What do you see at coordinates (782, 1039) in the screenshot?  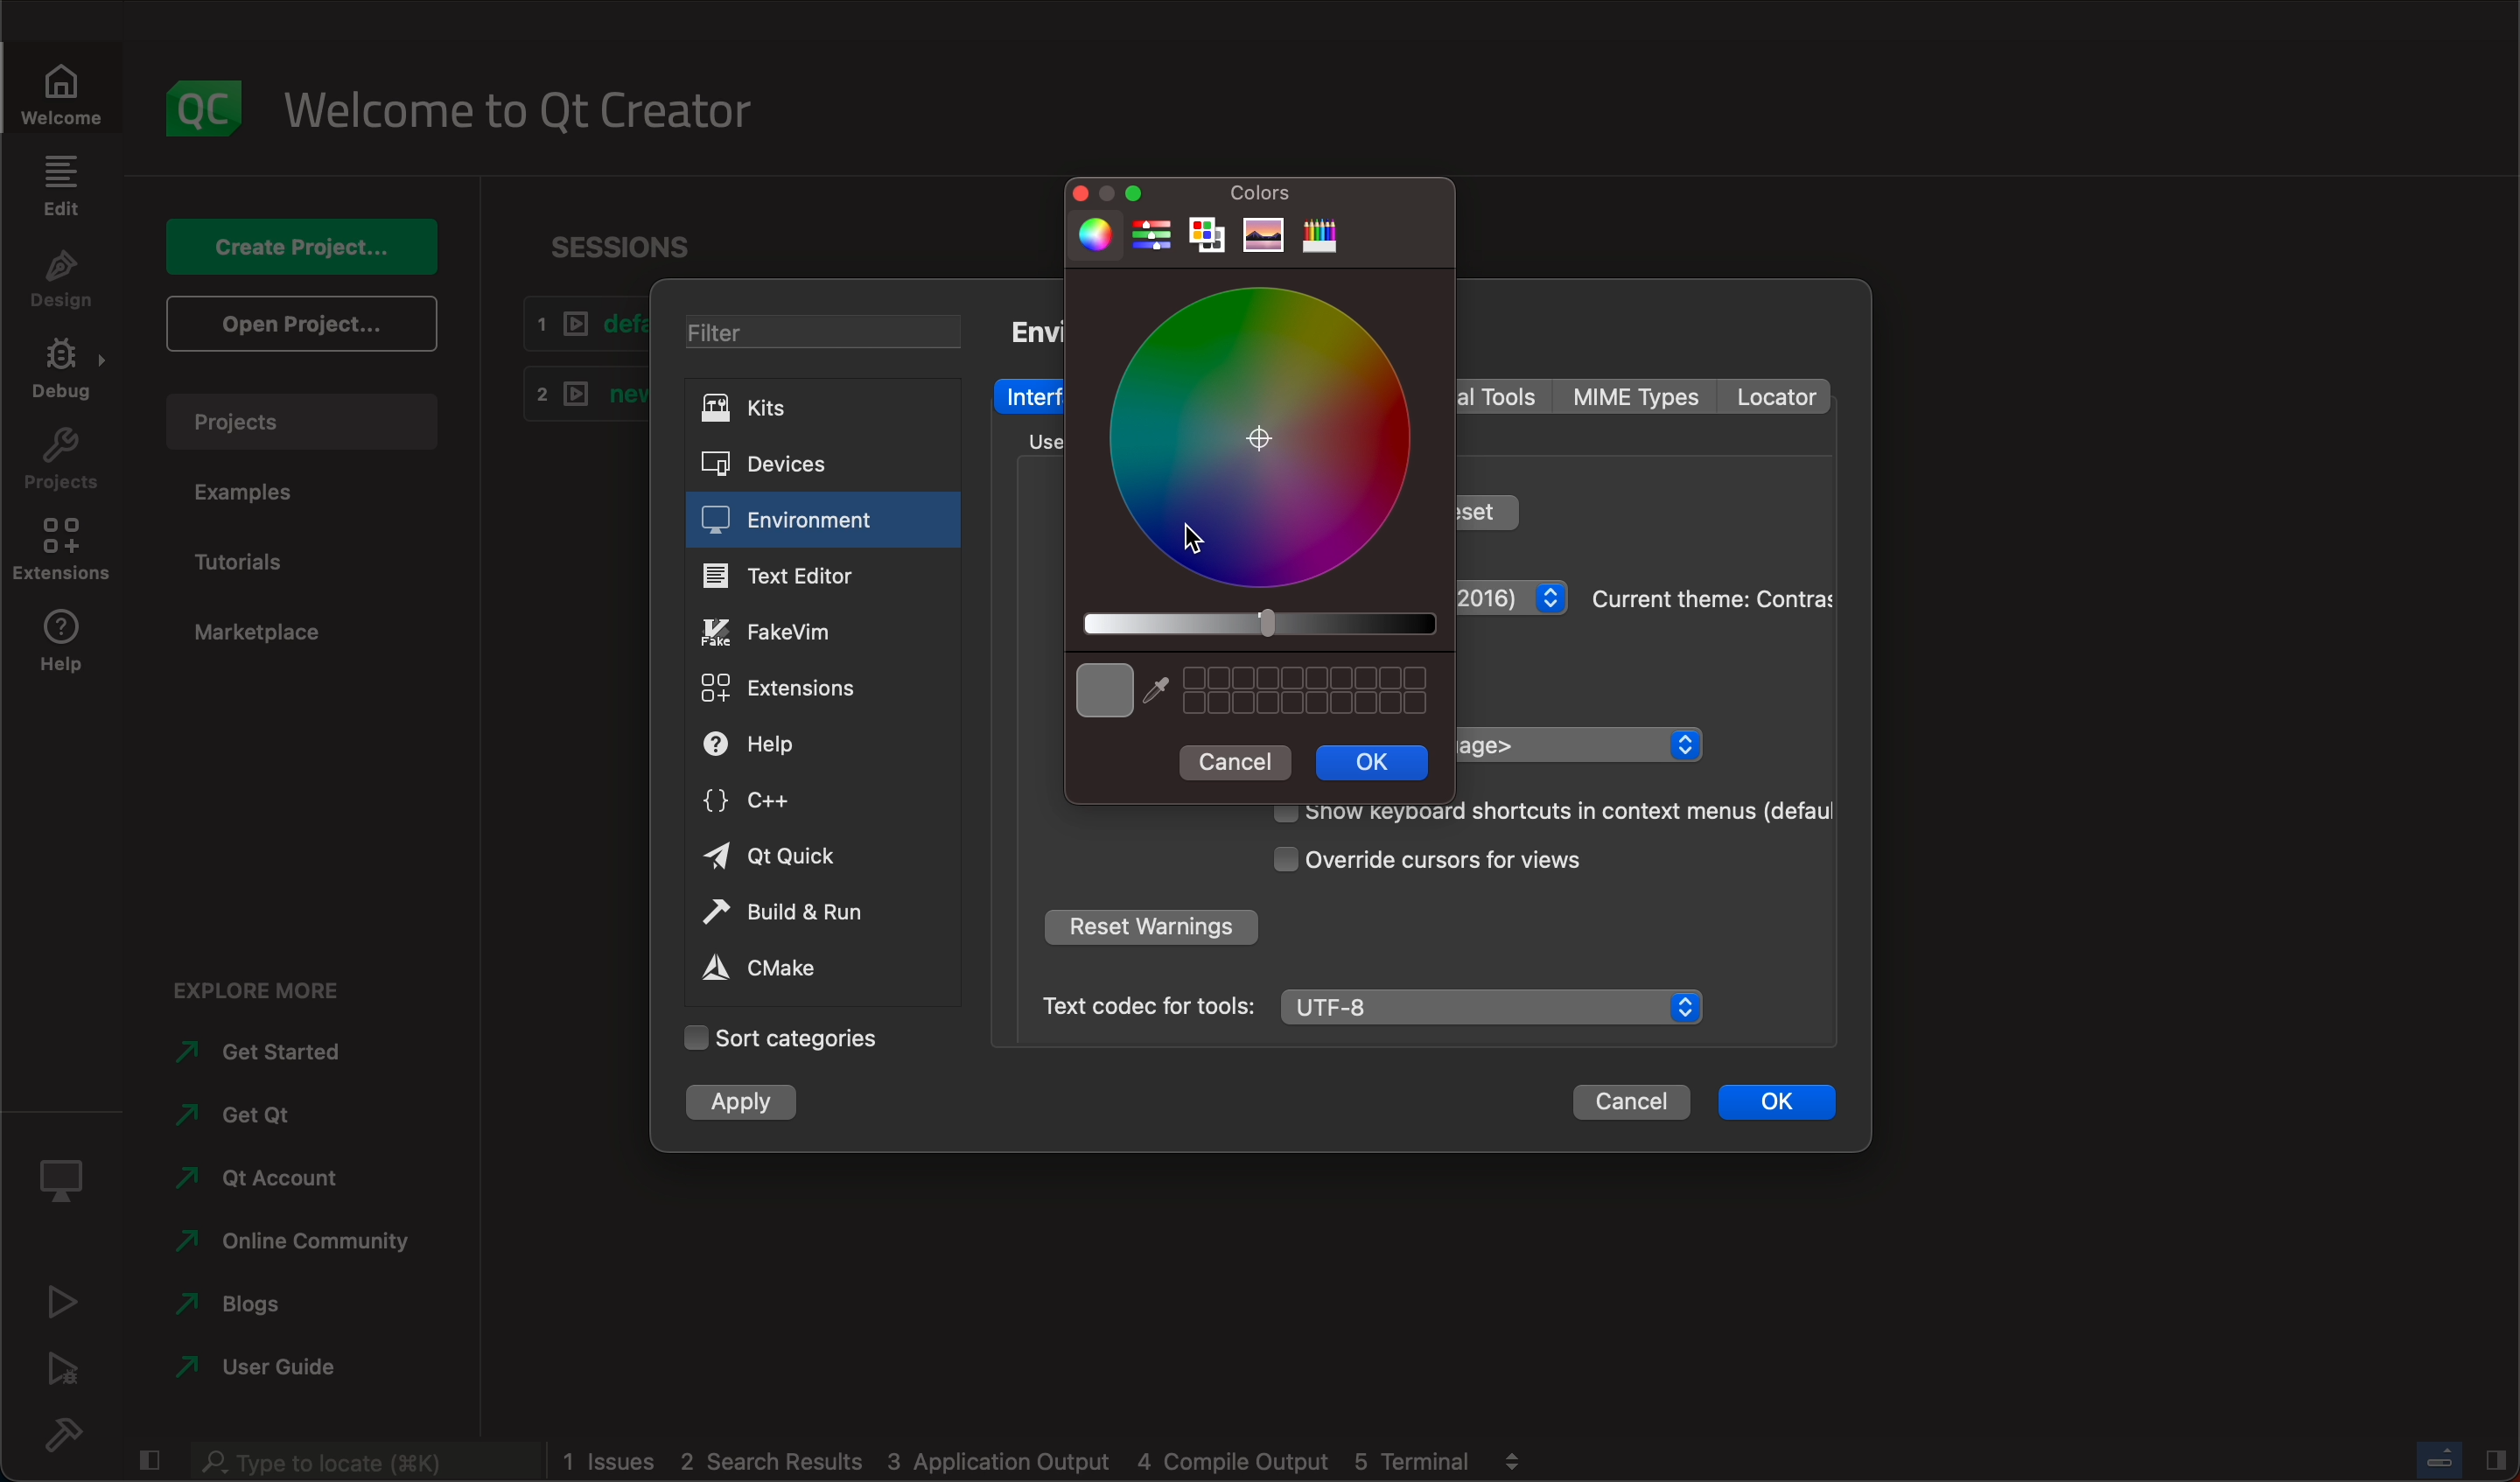 I see `categories` at bounding box center [782, 1039].